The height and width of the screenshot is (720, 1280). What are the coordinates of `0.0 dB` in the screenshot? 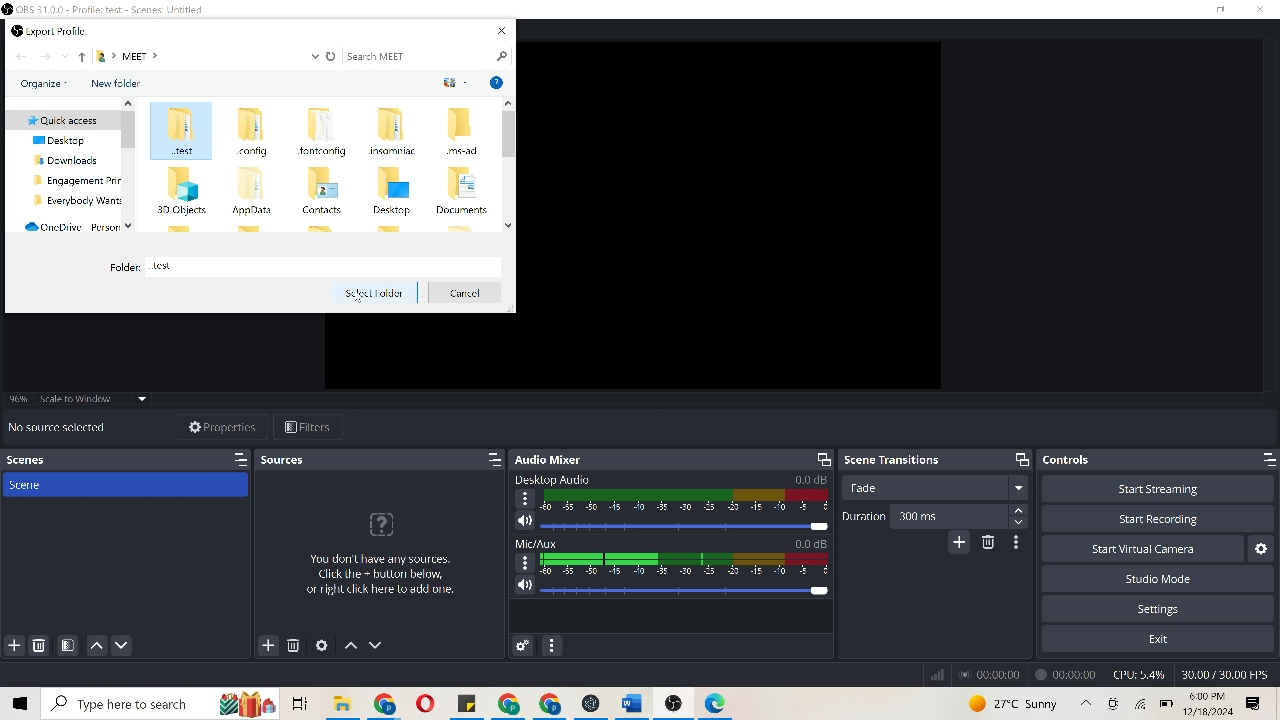 It's located at (813, 544).